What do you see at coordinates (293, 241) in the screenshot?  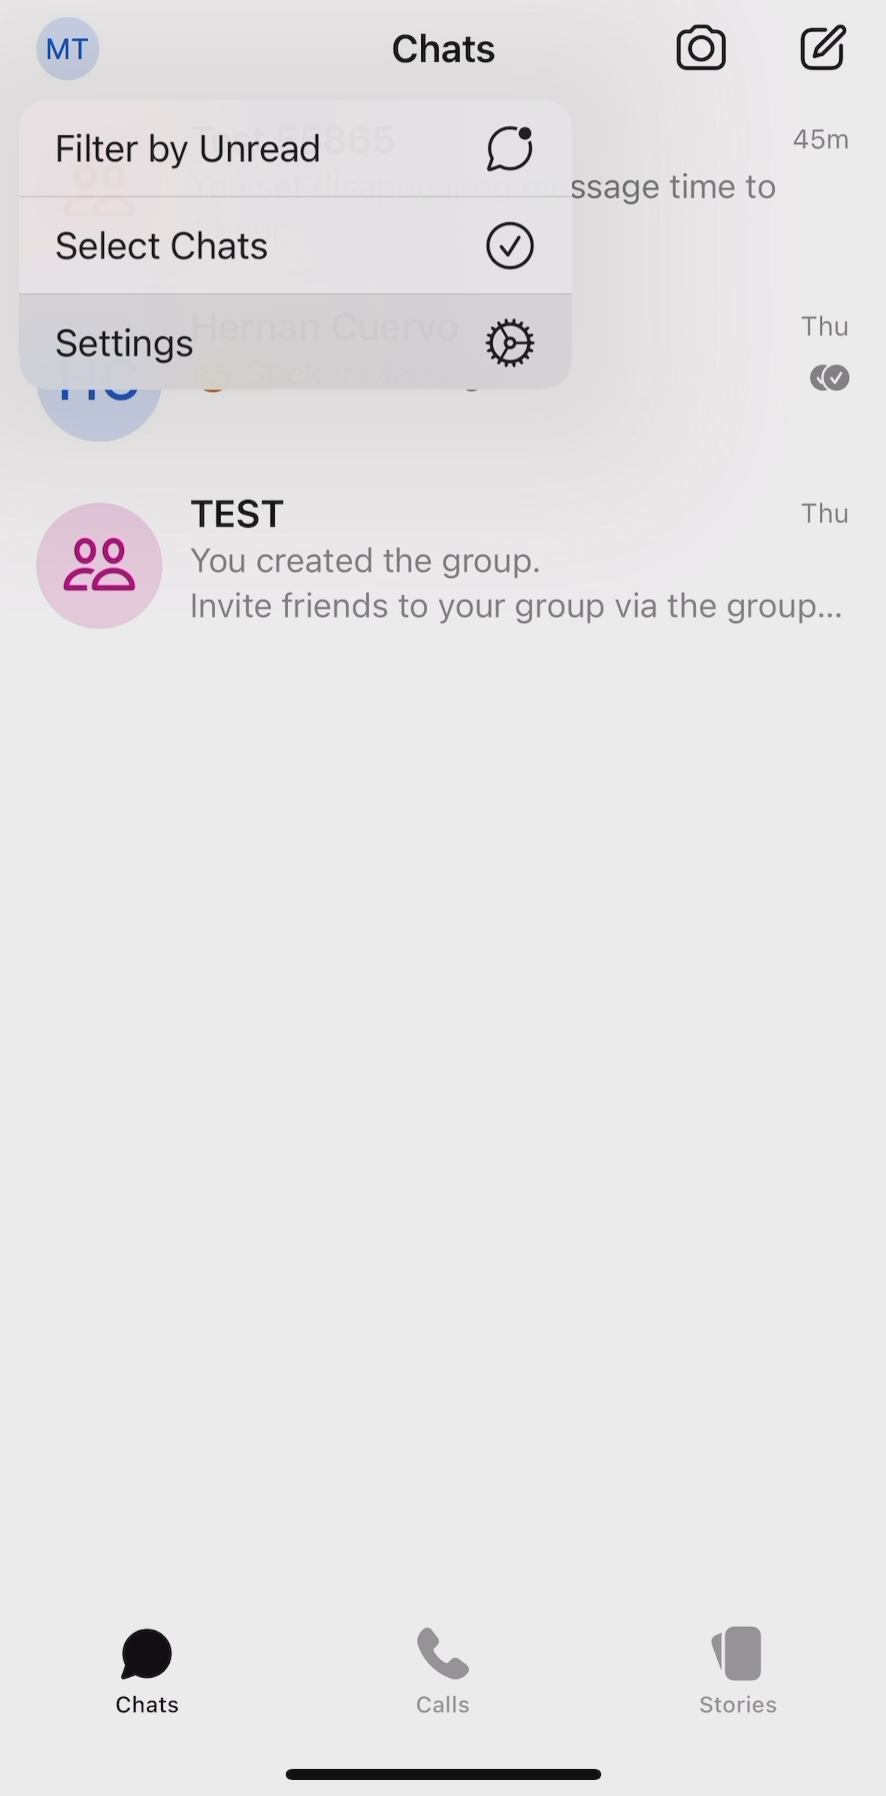 I see `select chats` at bounding box center [293, 241].